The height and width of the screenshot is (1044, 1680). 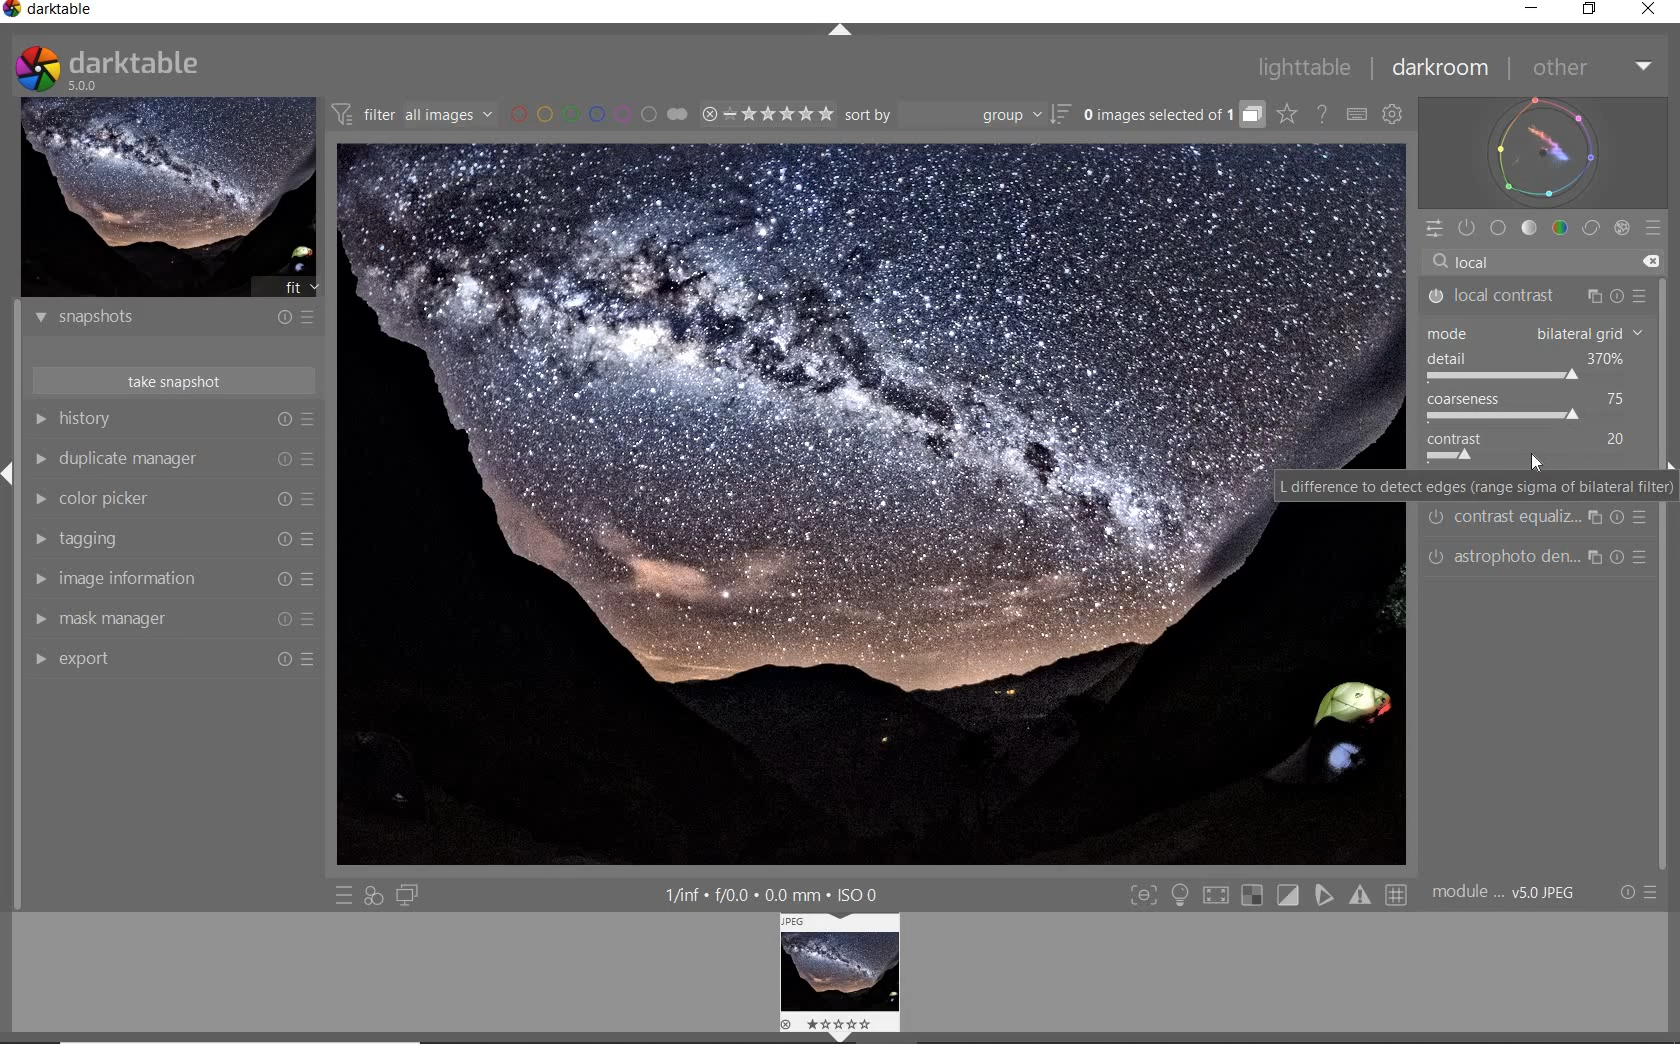 I want to click on WAVEFORM, so click(x=1544, y=151).